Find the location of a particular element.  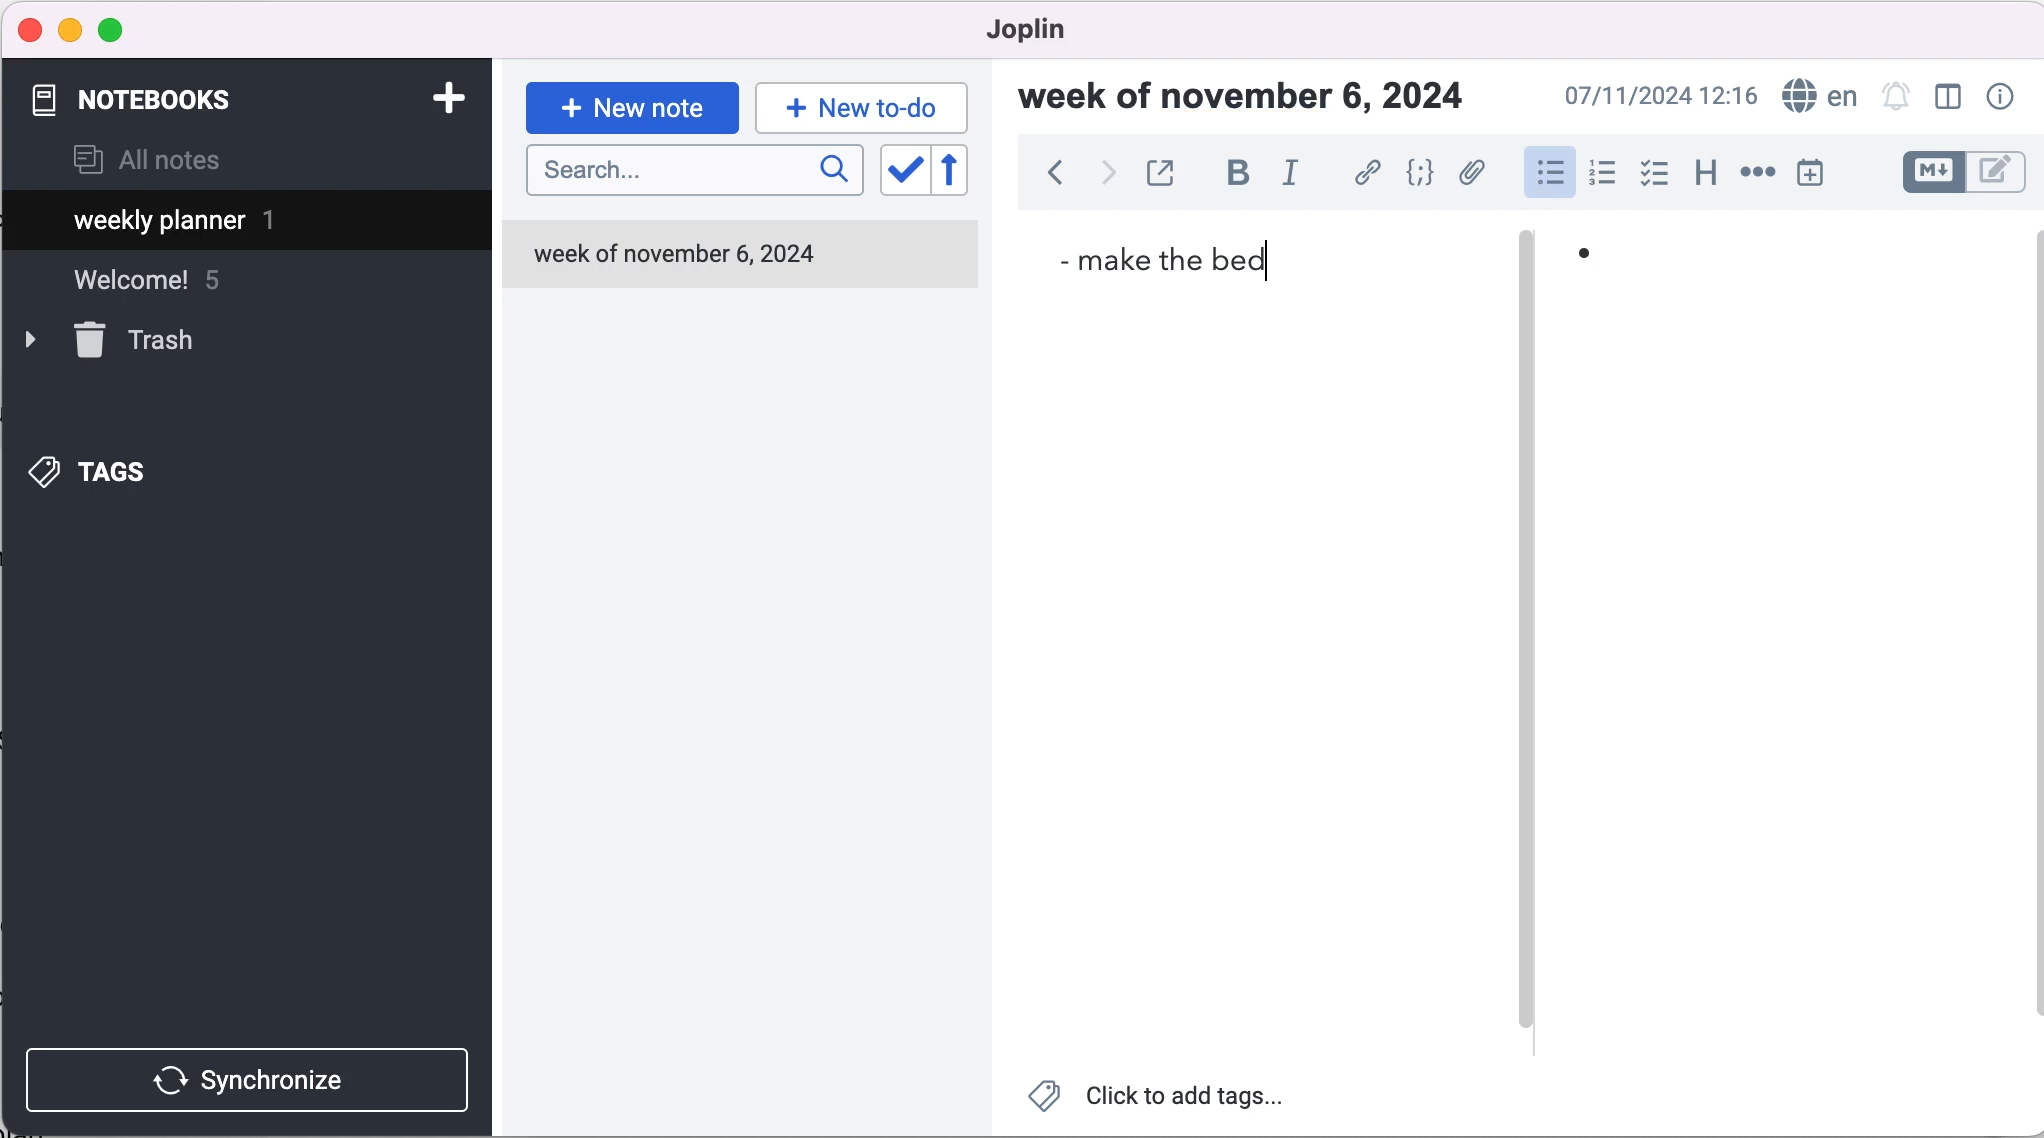

week of november 6, 2024 is located at coordinates (684, 254).